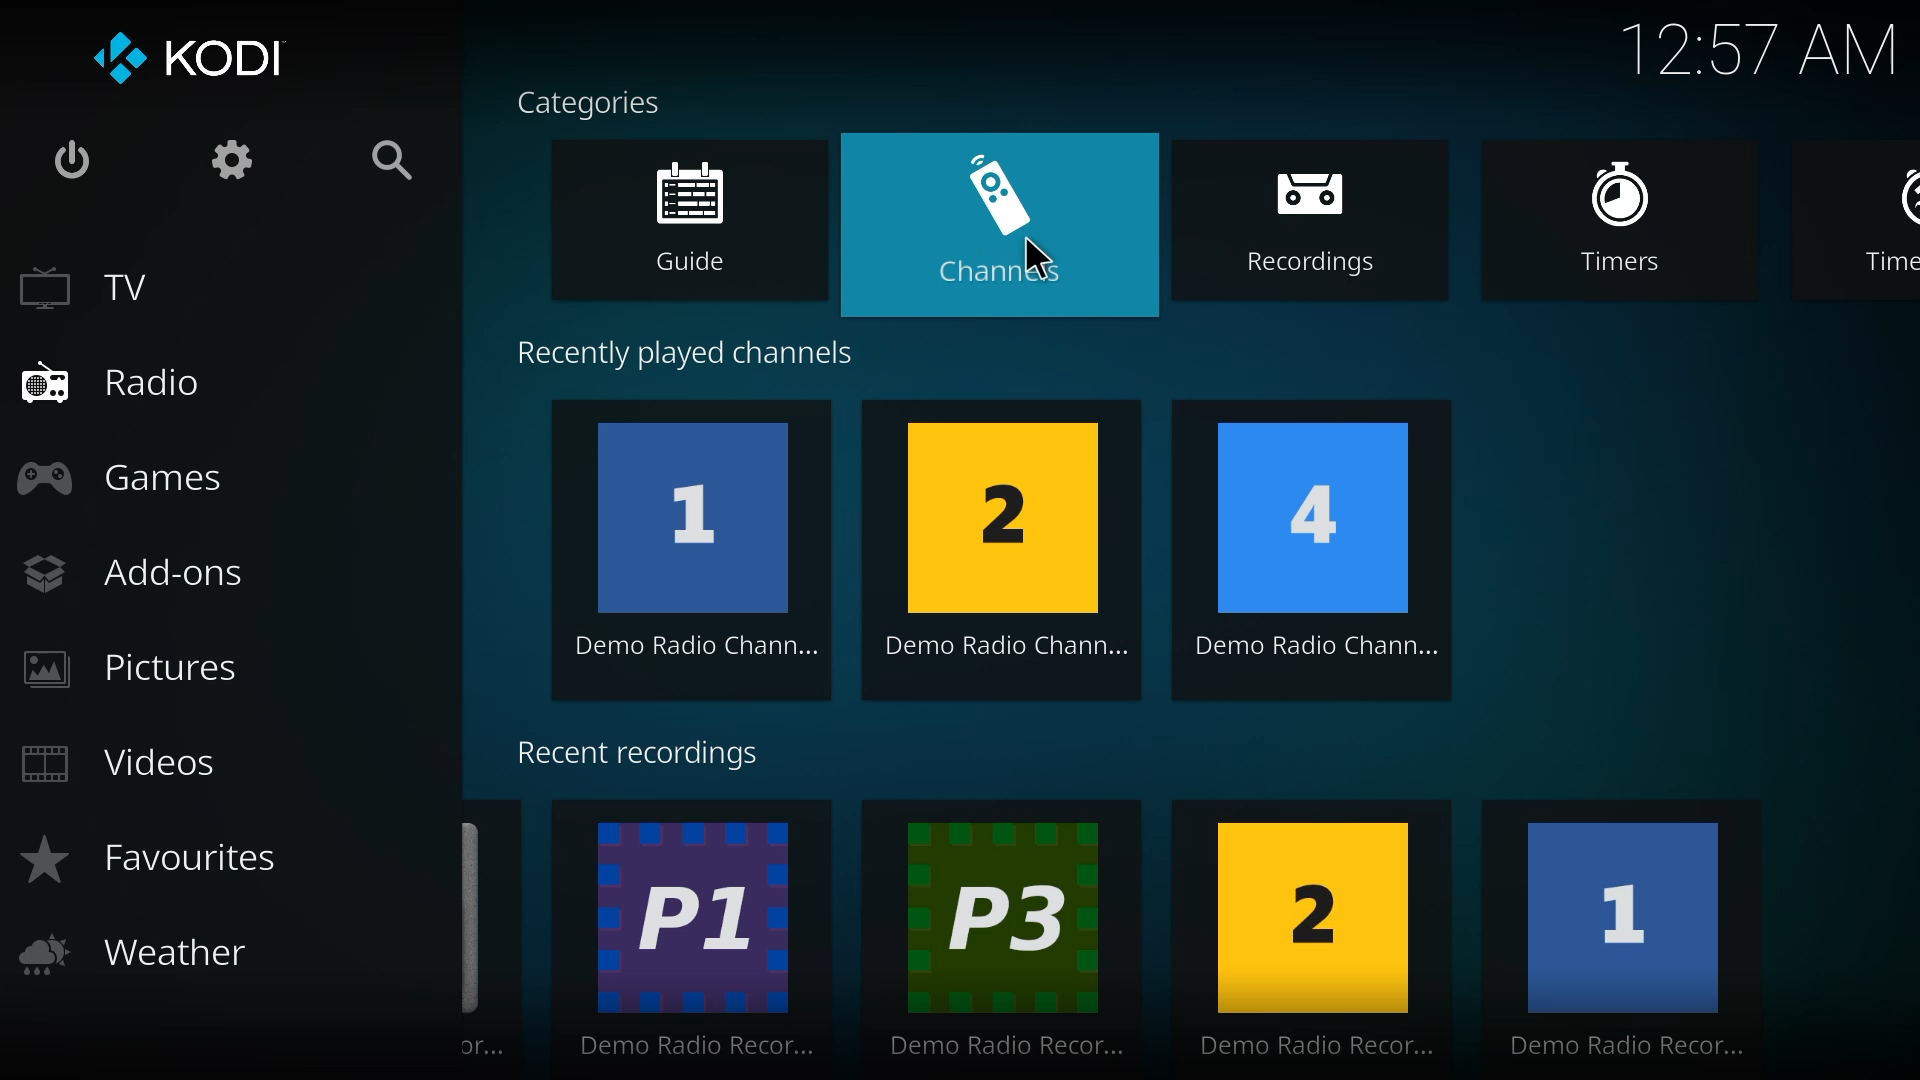 The image size is (1920, 1080). What do you see at coordinates (1636, 222) in the screenshot?
I see `timers` at bounding box center [1636, 222].